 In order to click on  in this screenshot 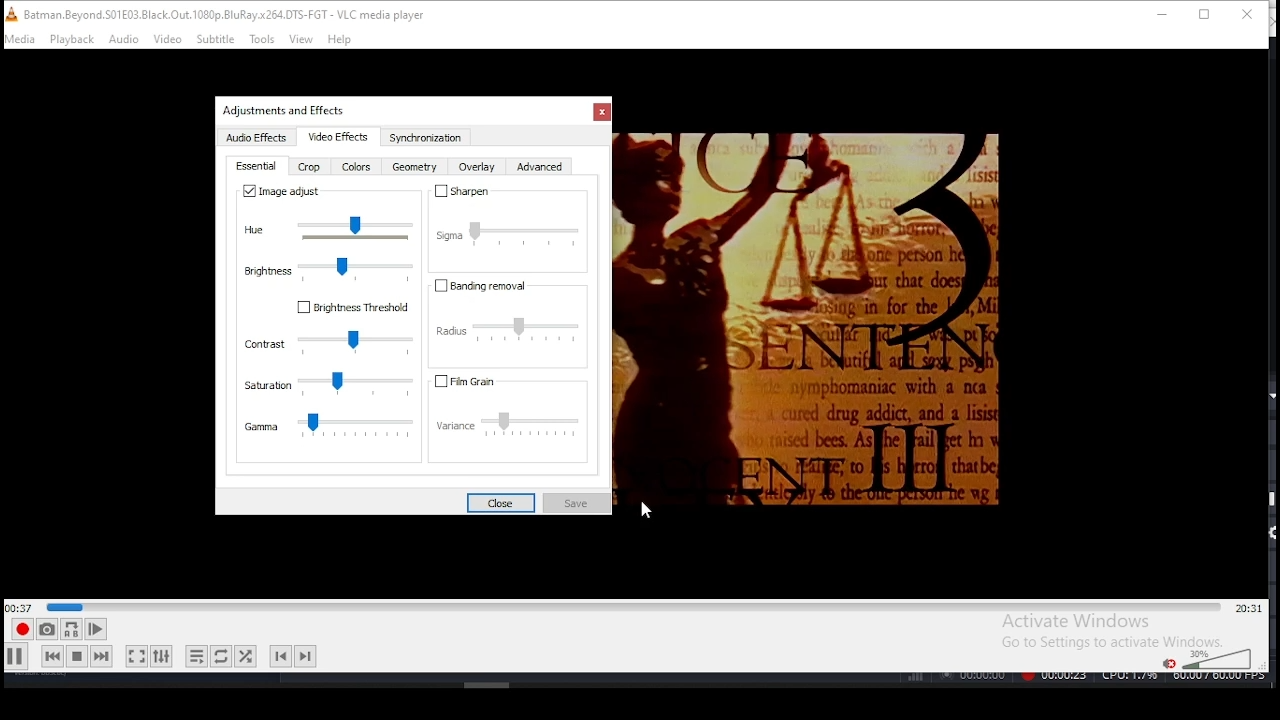, I will do `click(488, 683)`.